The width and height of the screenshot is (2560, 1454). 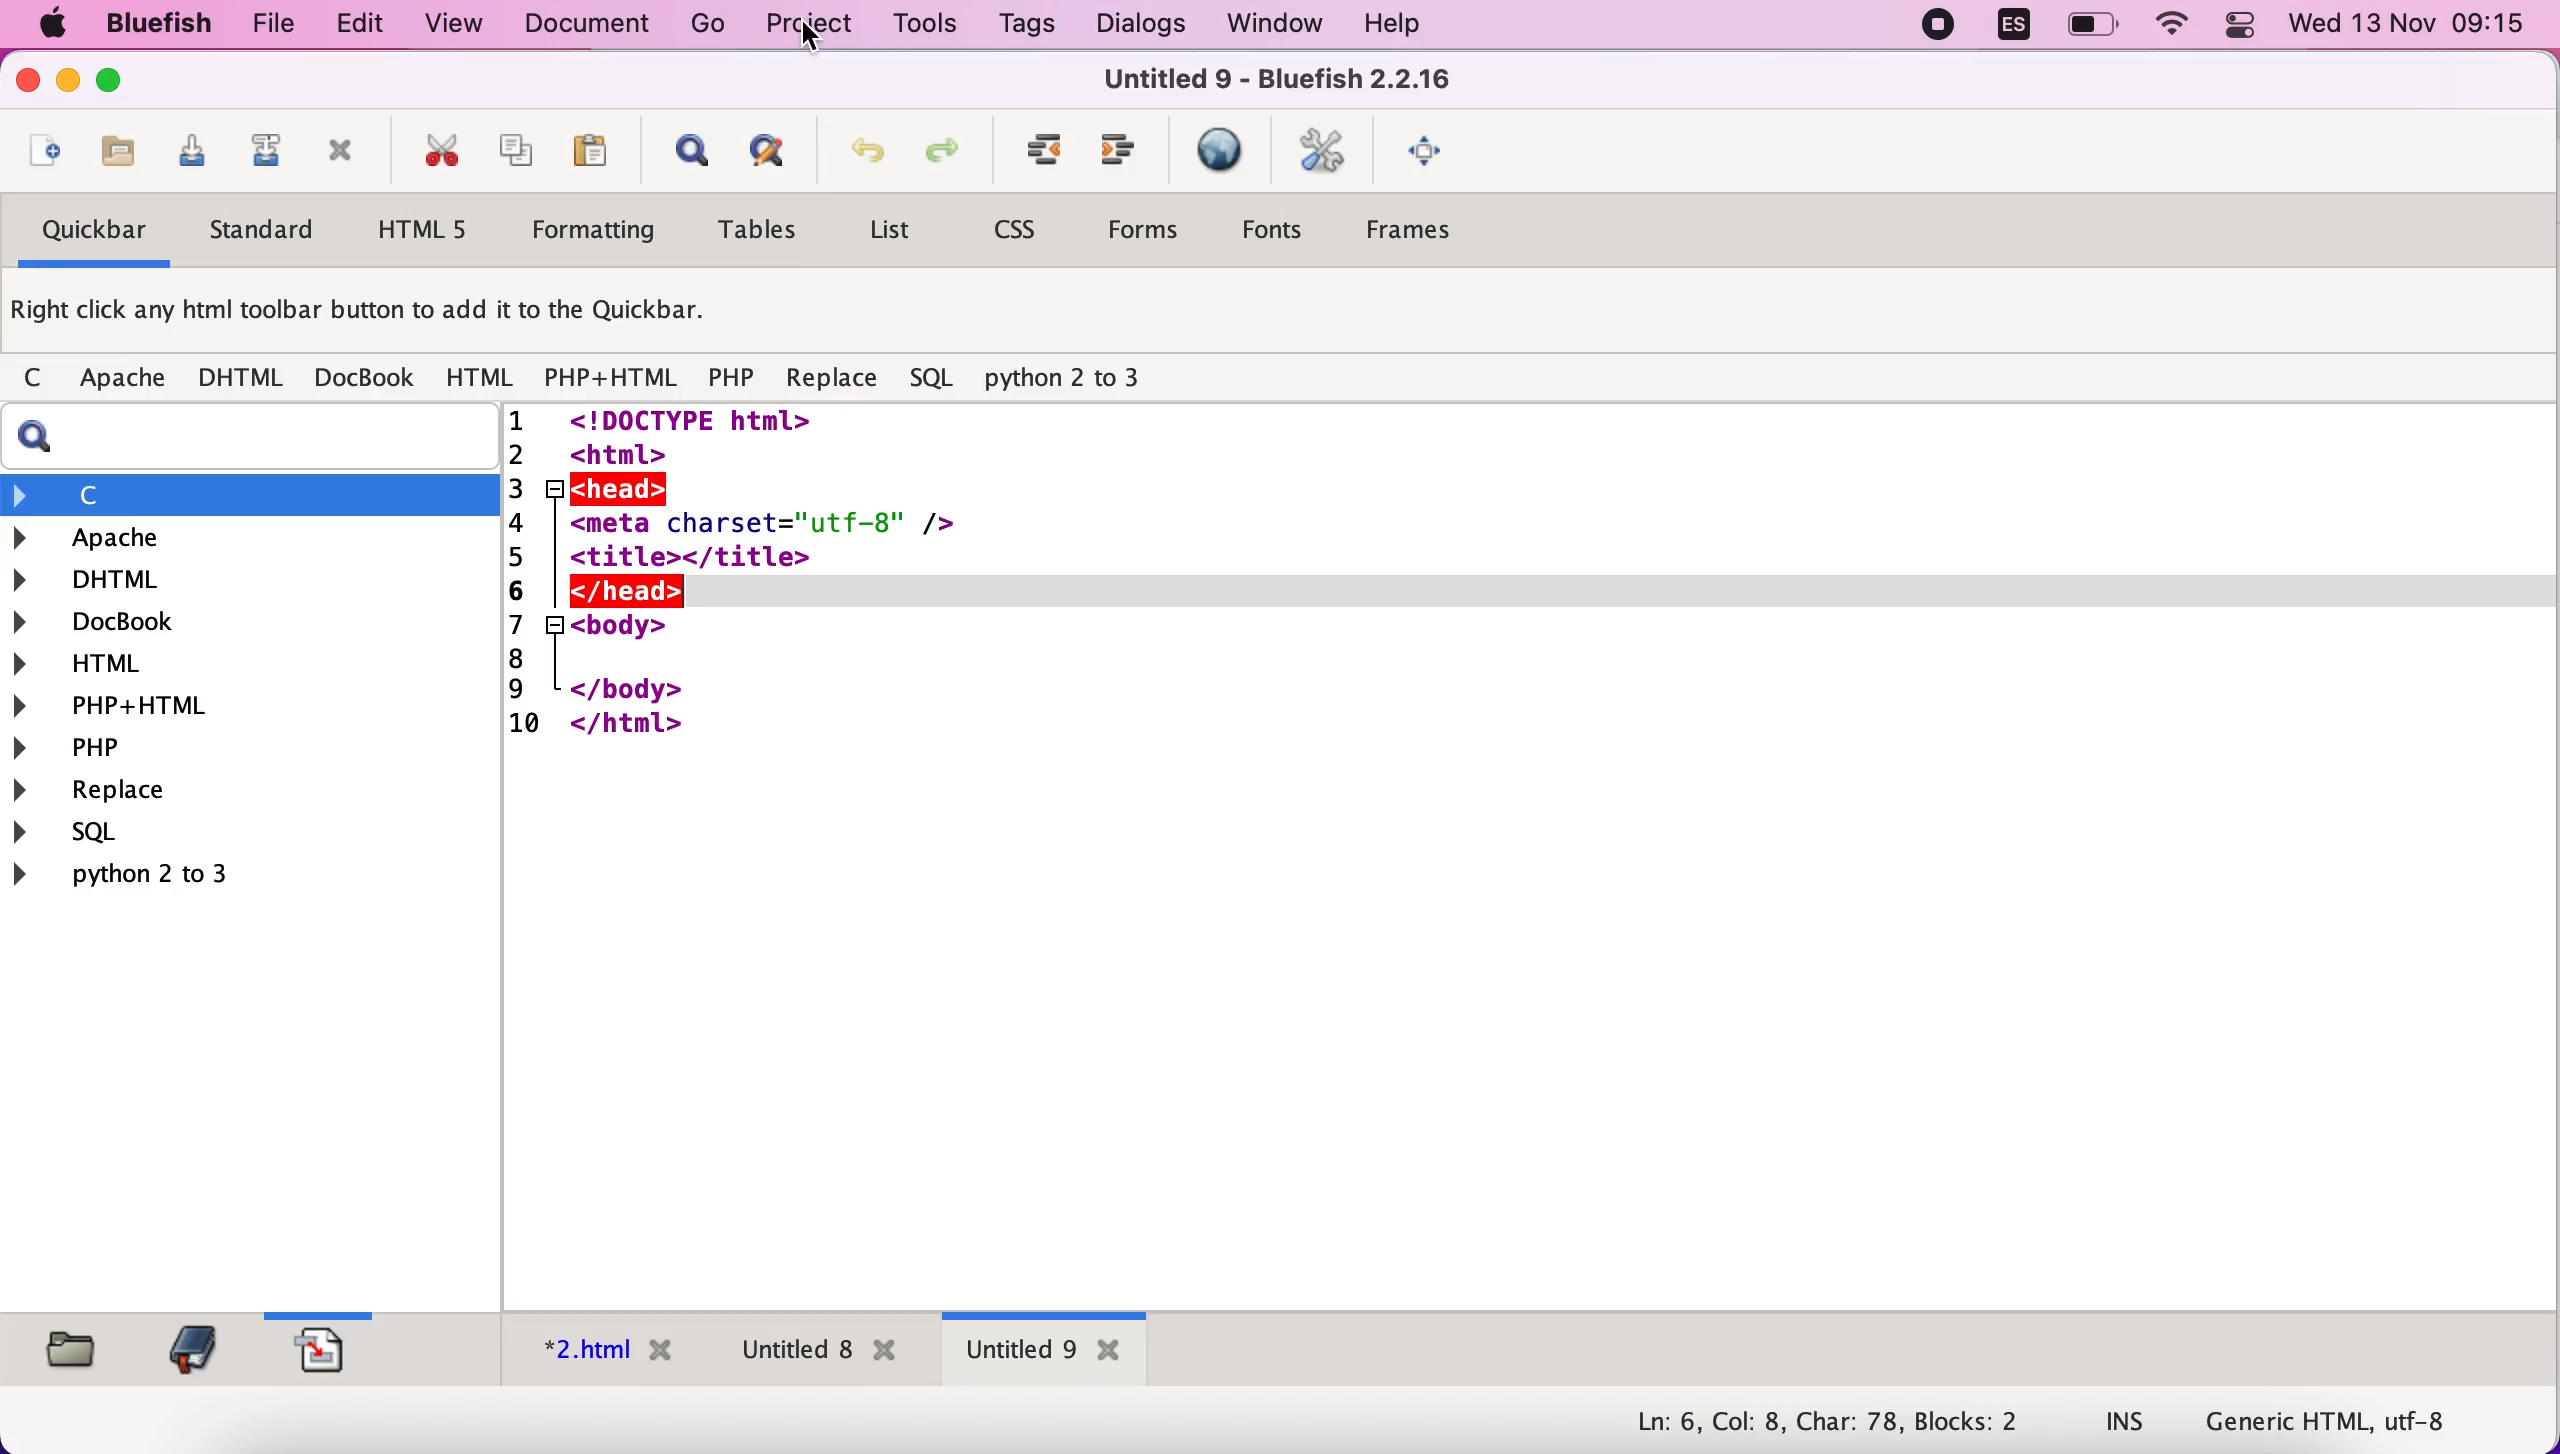 What do you see at coordinates (762, 158) in the screenshot?
I see `advanced find and replace` at bounding box center [762, 158].